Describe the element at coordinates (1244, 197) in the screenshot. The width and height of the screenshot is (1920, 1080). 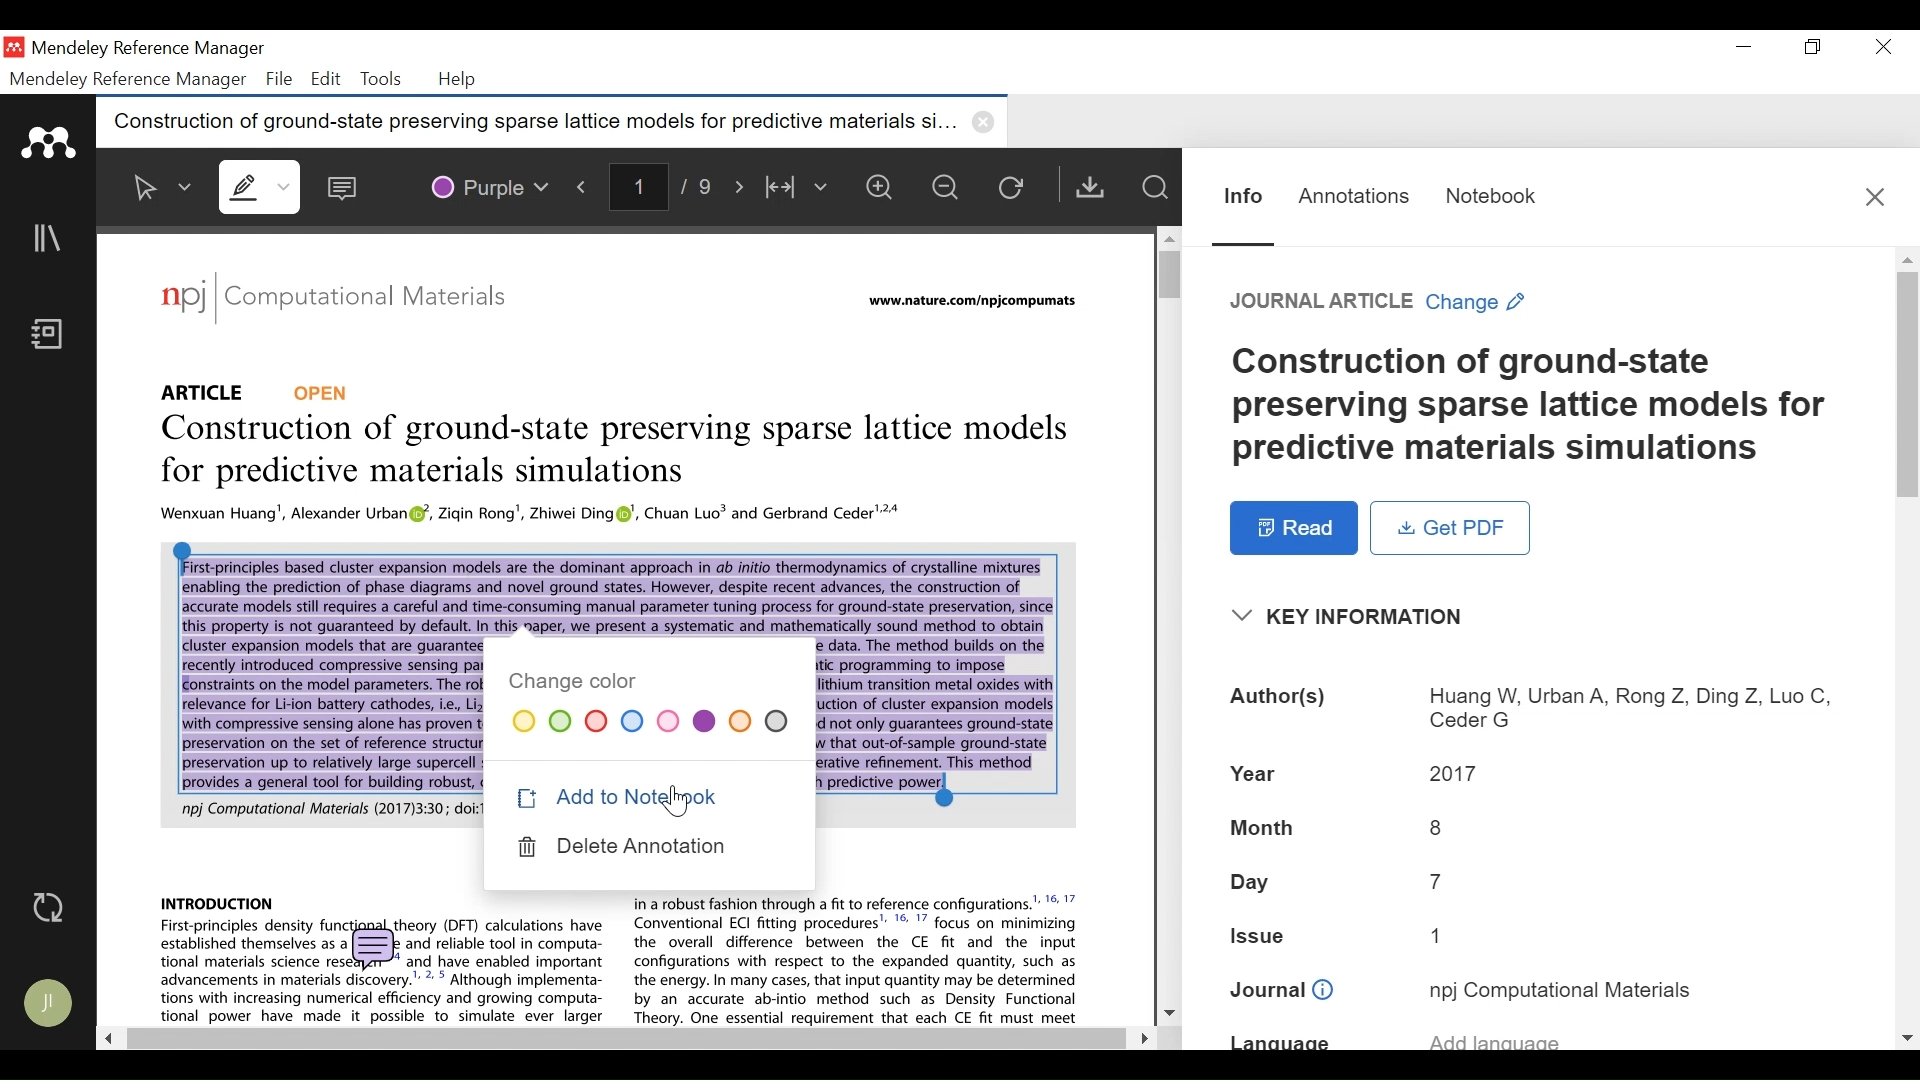
I see `Information ` at that location.